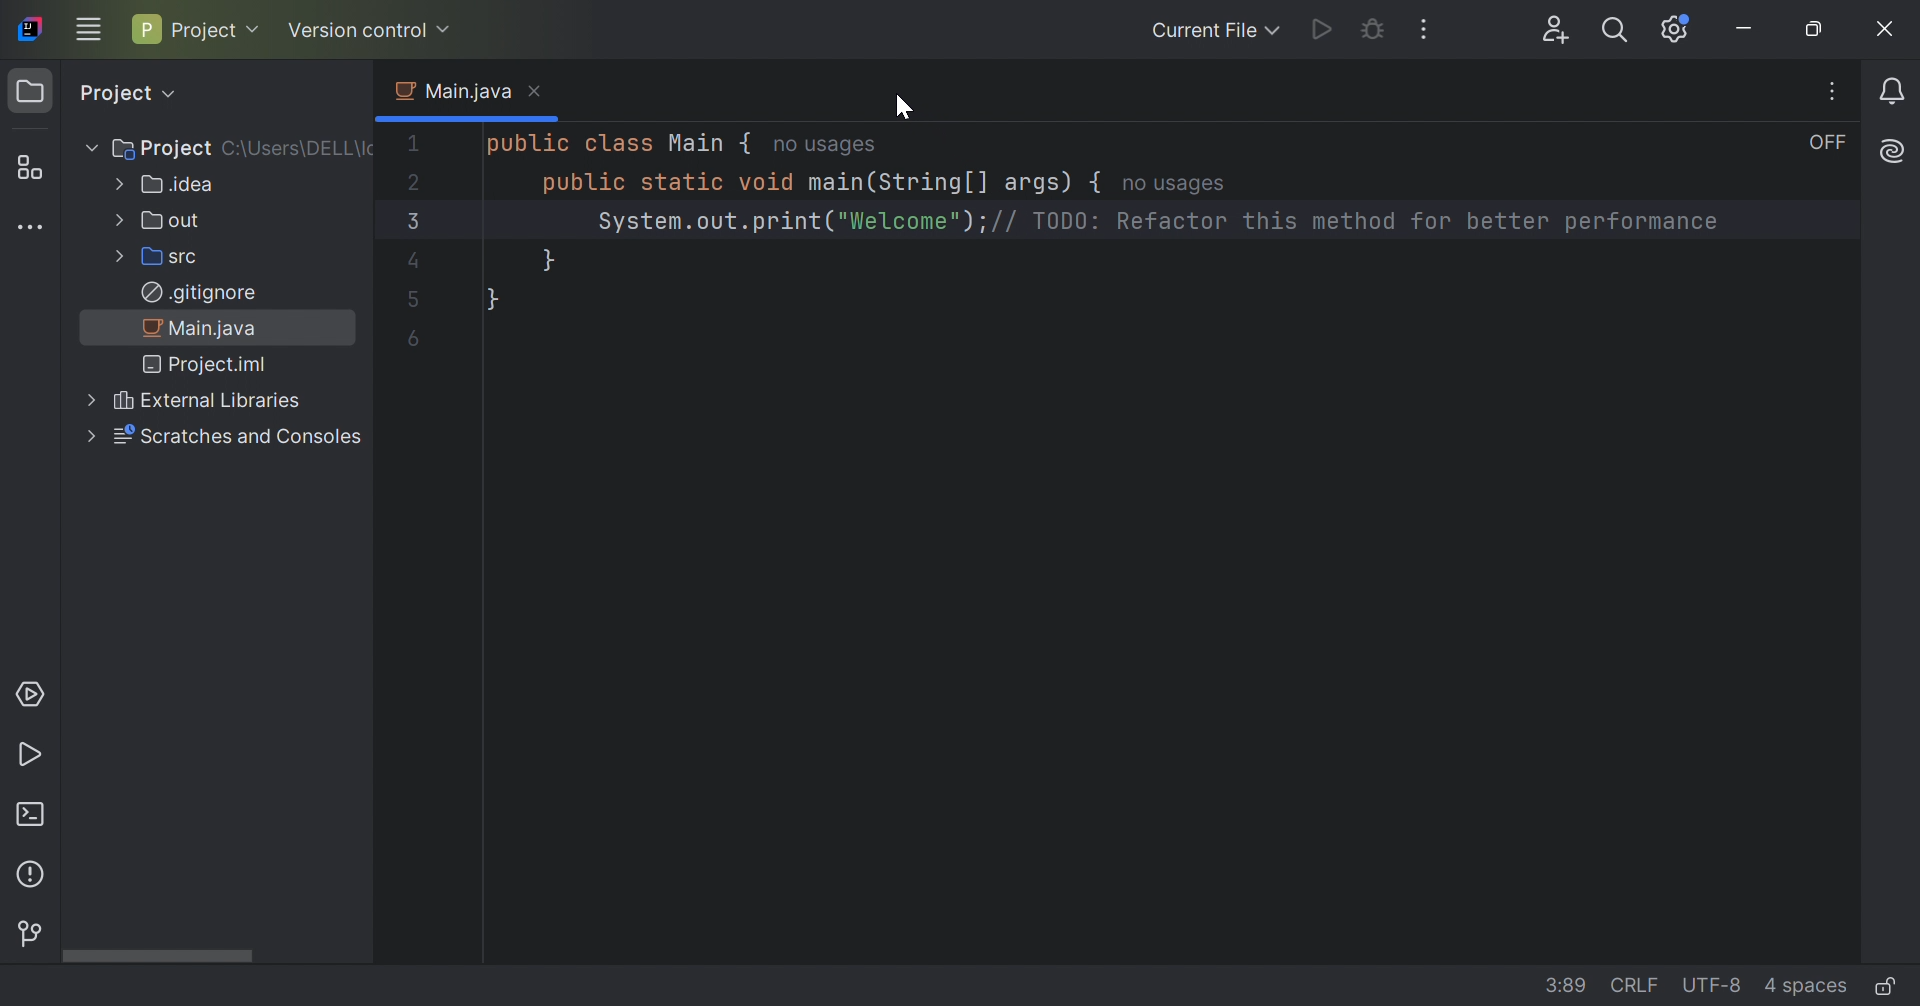 Image resolution: width=1920 pixels, height=1006 pixels. What do you see at coordinates (201, 331) in the screenshot?
I see `Main.java` at bounding box center [201, 331].